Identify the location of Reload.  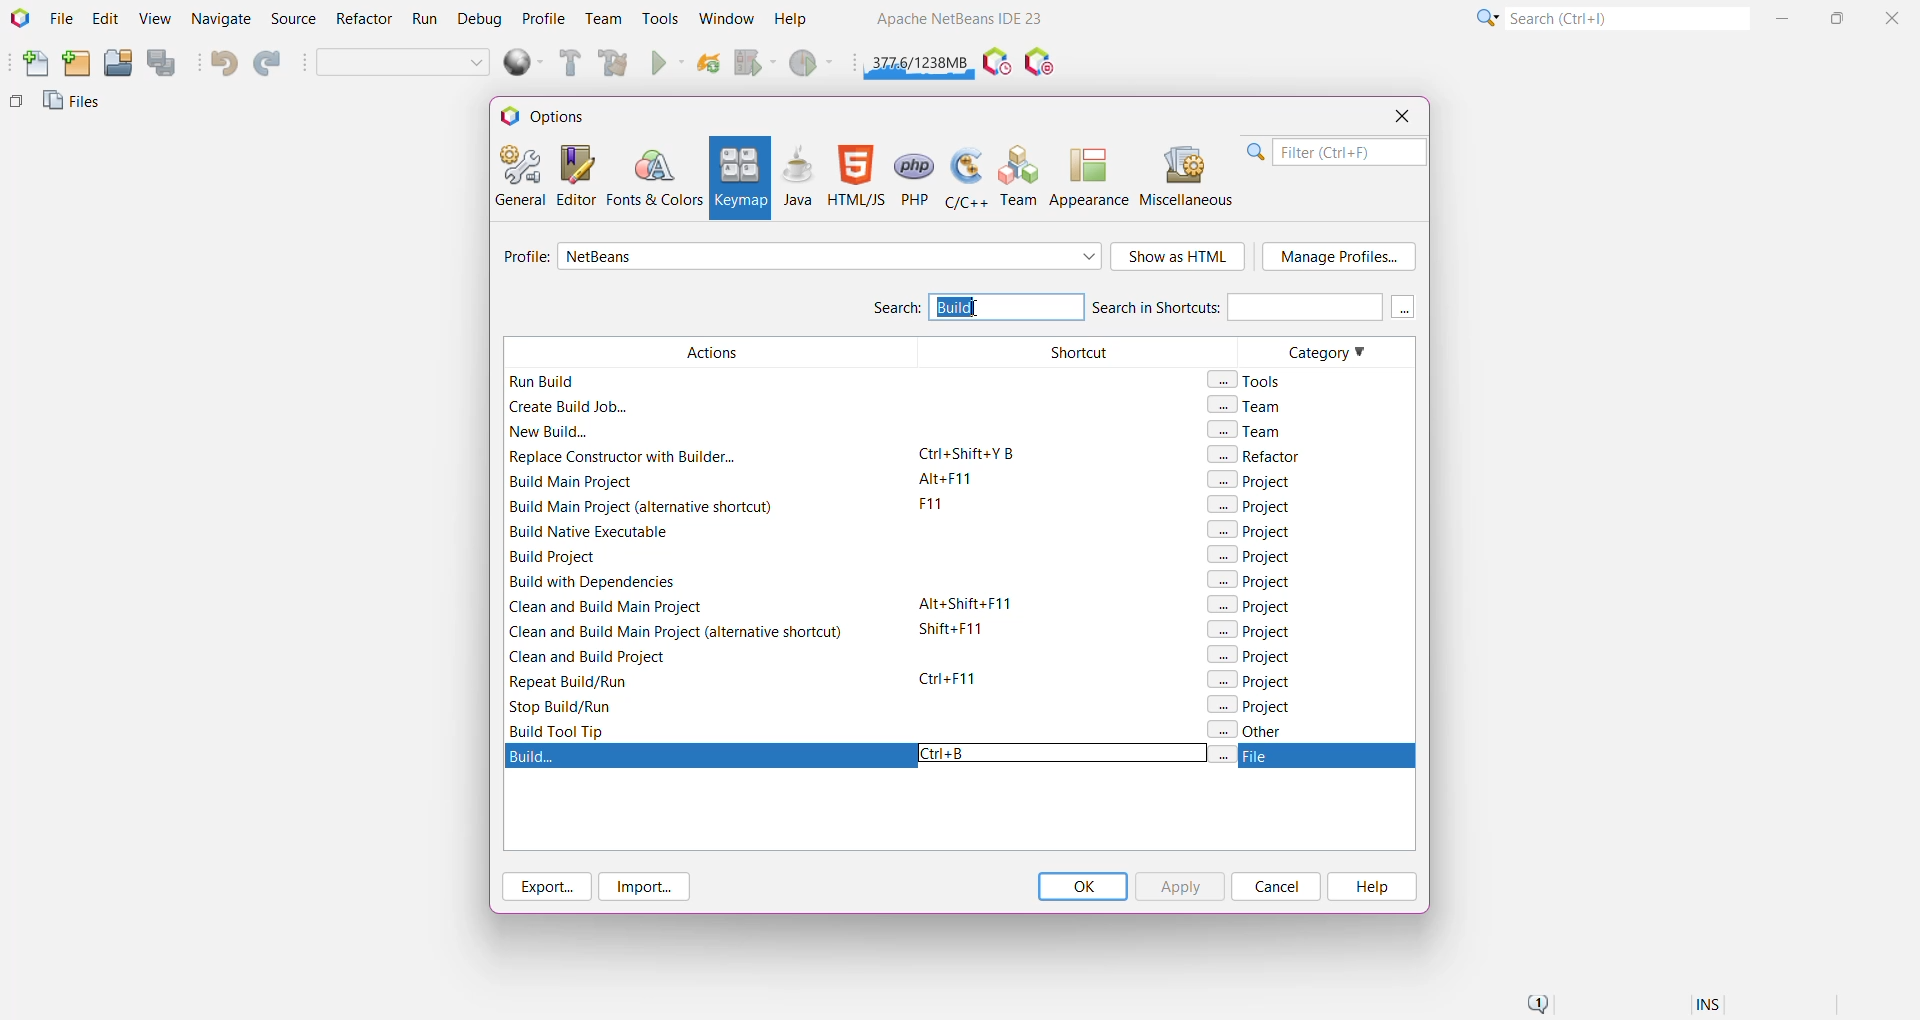
(709, 65).